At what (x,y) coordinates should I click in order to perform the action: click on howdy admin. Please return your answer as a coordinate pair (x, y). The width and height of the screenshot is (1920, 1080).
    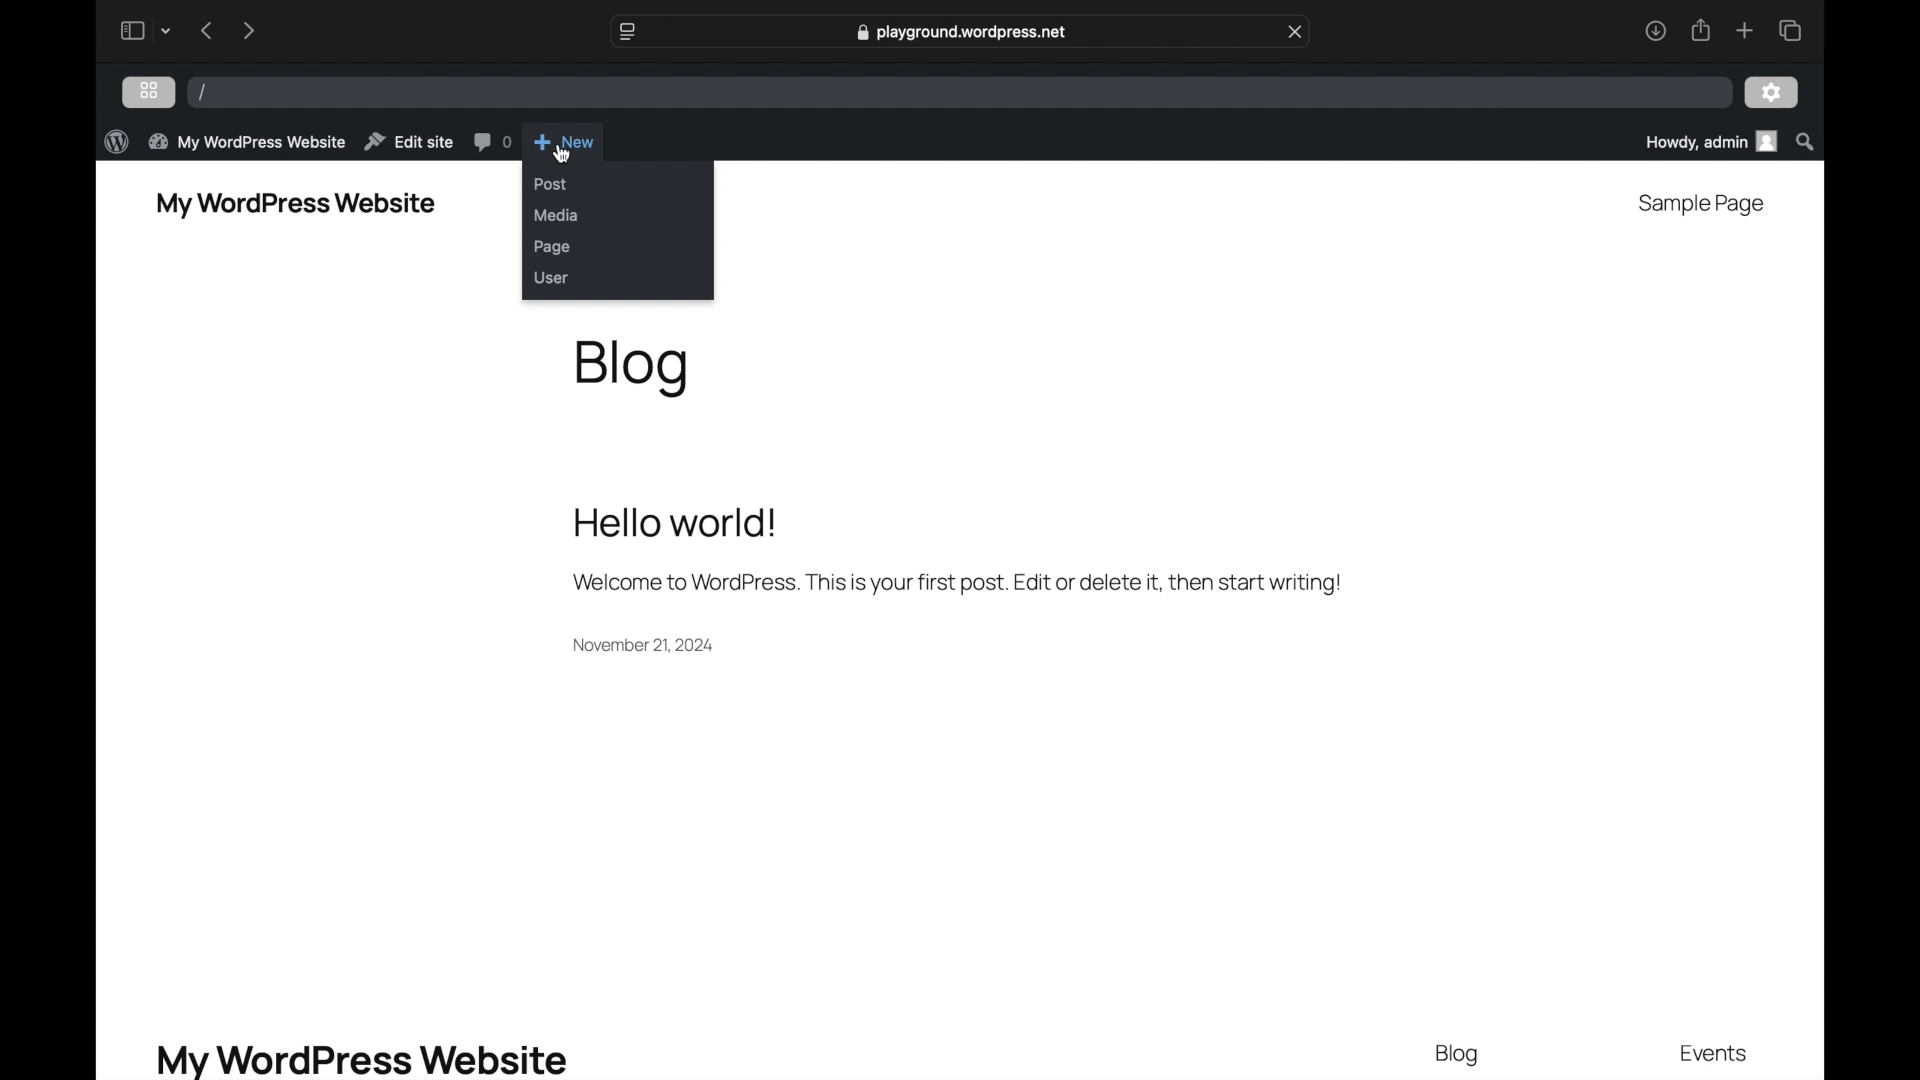
    Looking at the image, I should click on (1709, 142).